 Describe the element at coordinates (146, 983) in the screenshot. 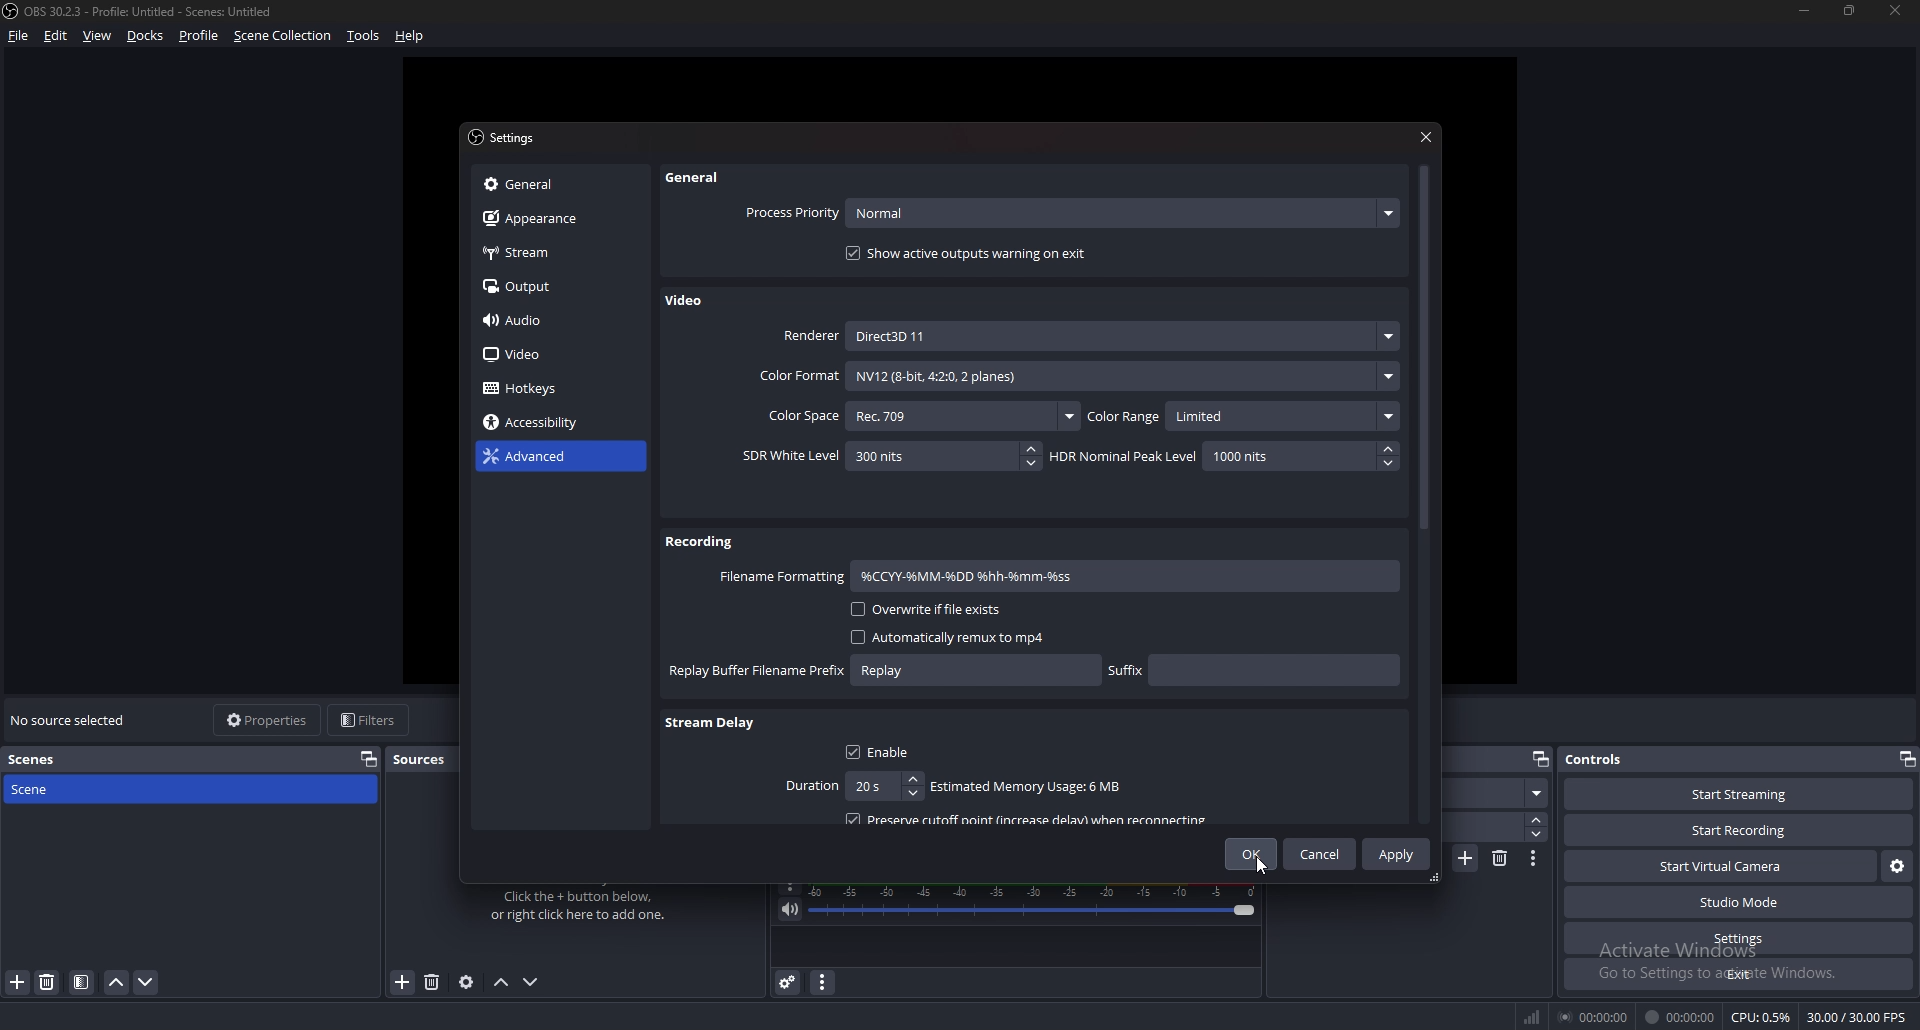

I see `move scene down` at that location.